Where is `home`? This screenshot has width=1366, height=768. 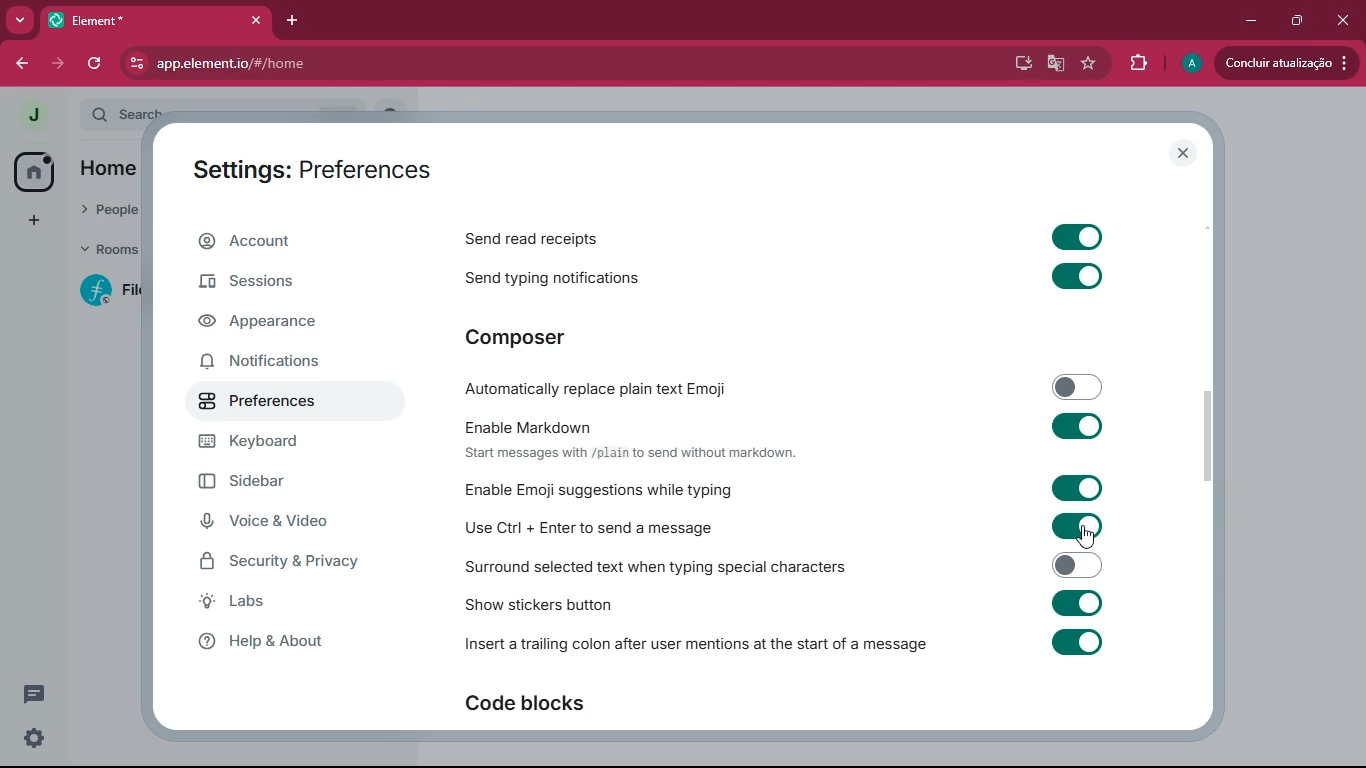 home is located at coordinates (35, 173).